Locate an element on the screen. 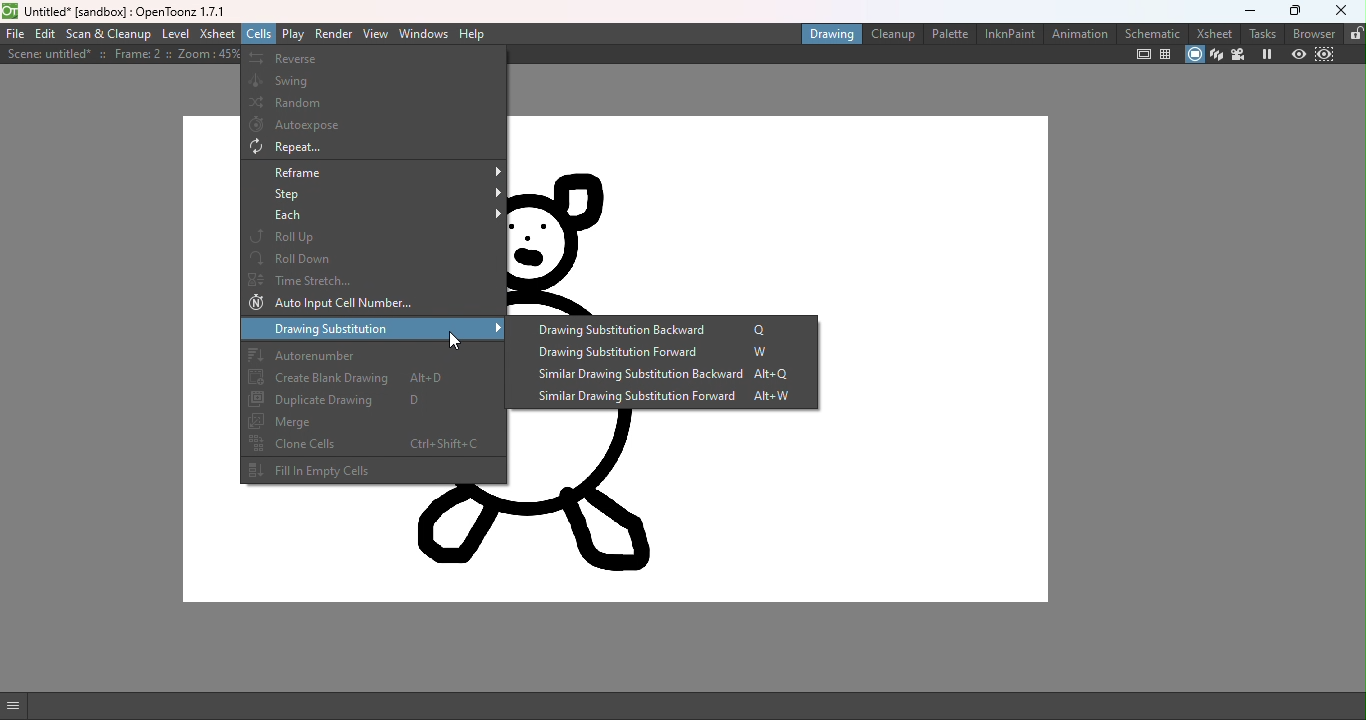 Image resolution: width=1366 pixels, height=720 pixels. drawing substitution backward is located at coordinates (663, 329).